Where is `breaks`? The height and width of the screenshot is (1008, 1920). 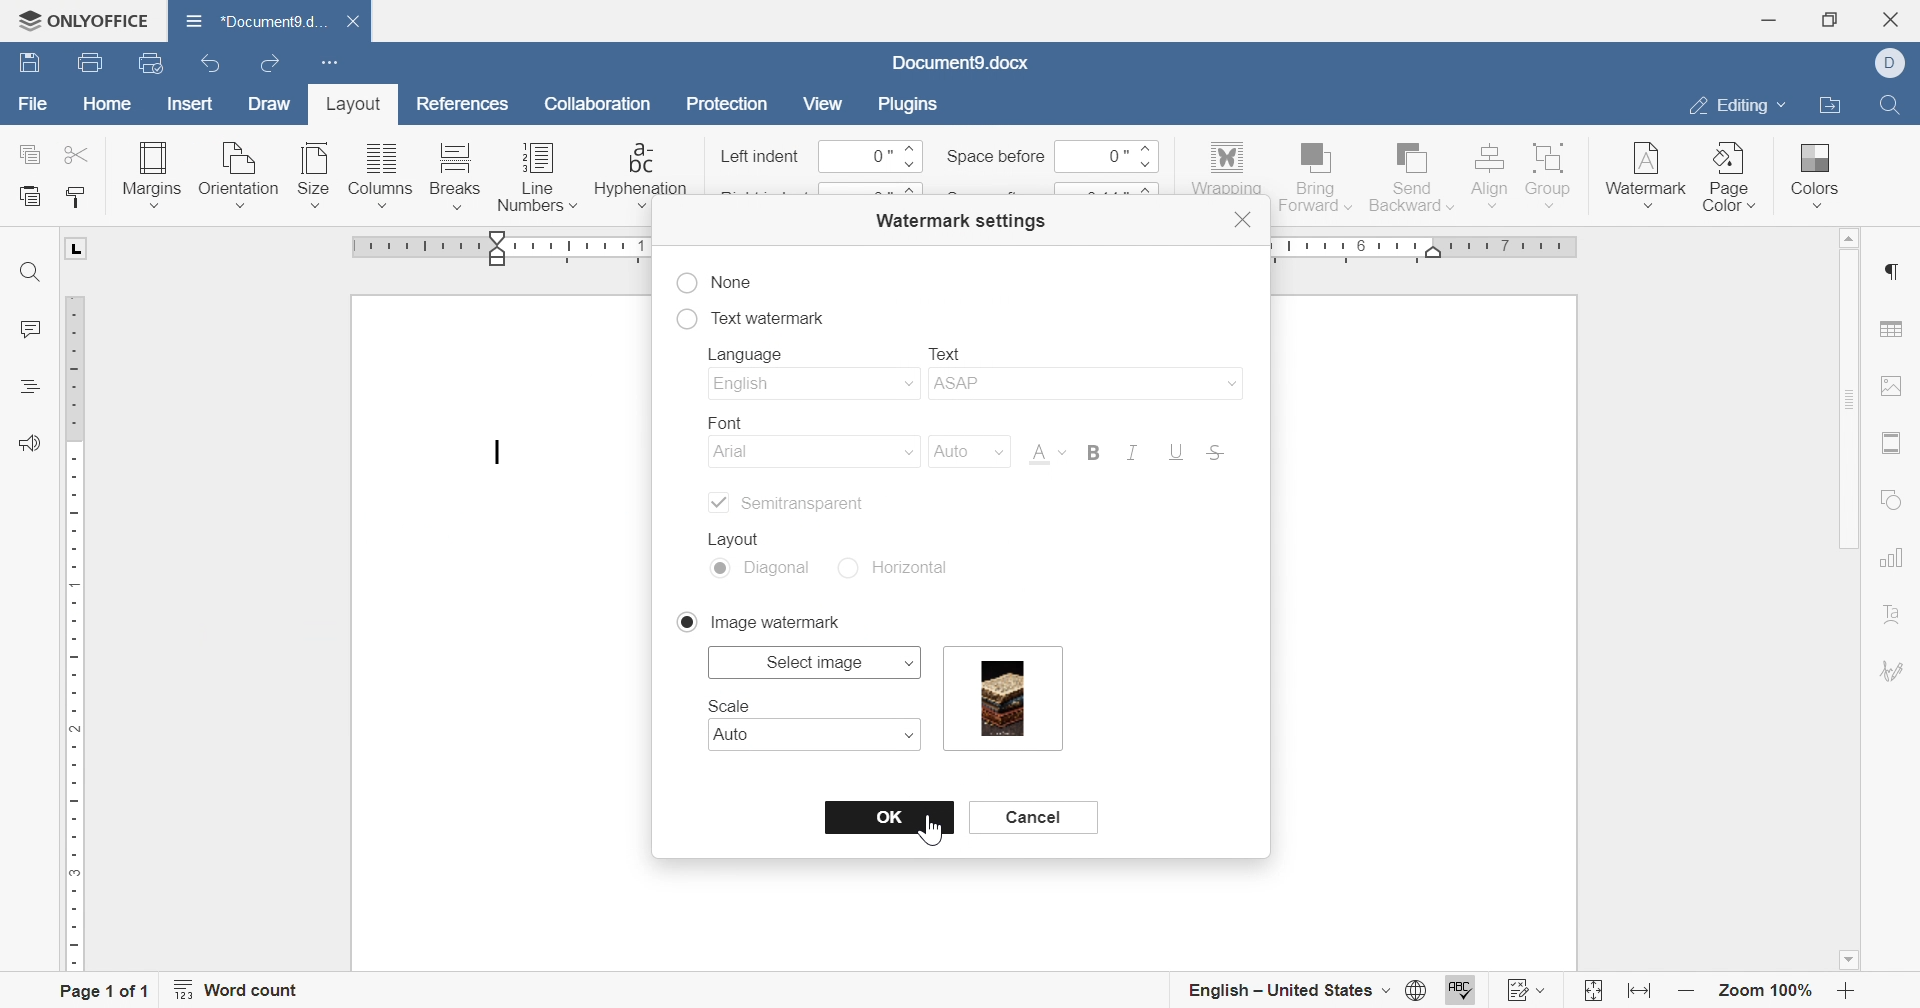 breaks is located at coordinates (451, 176).